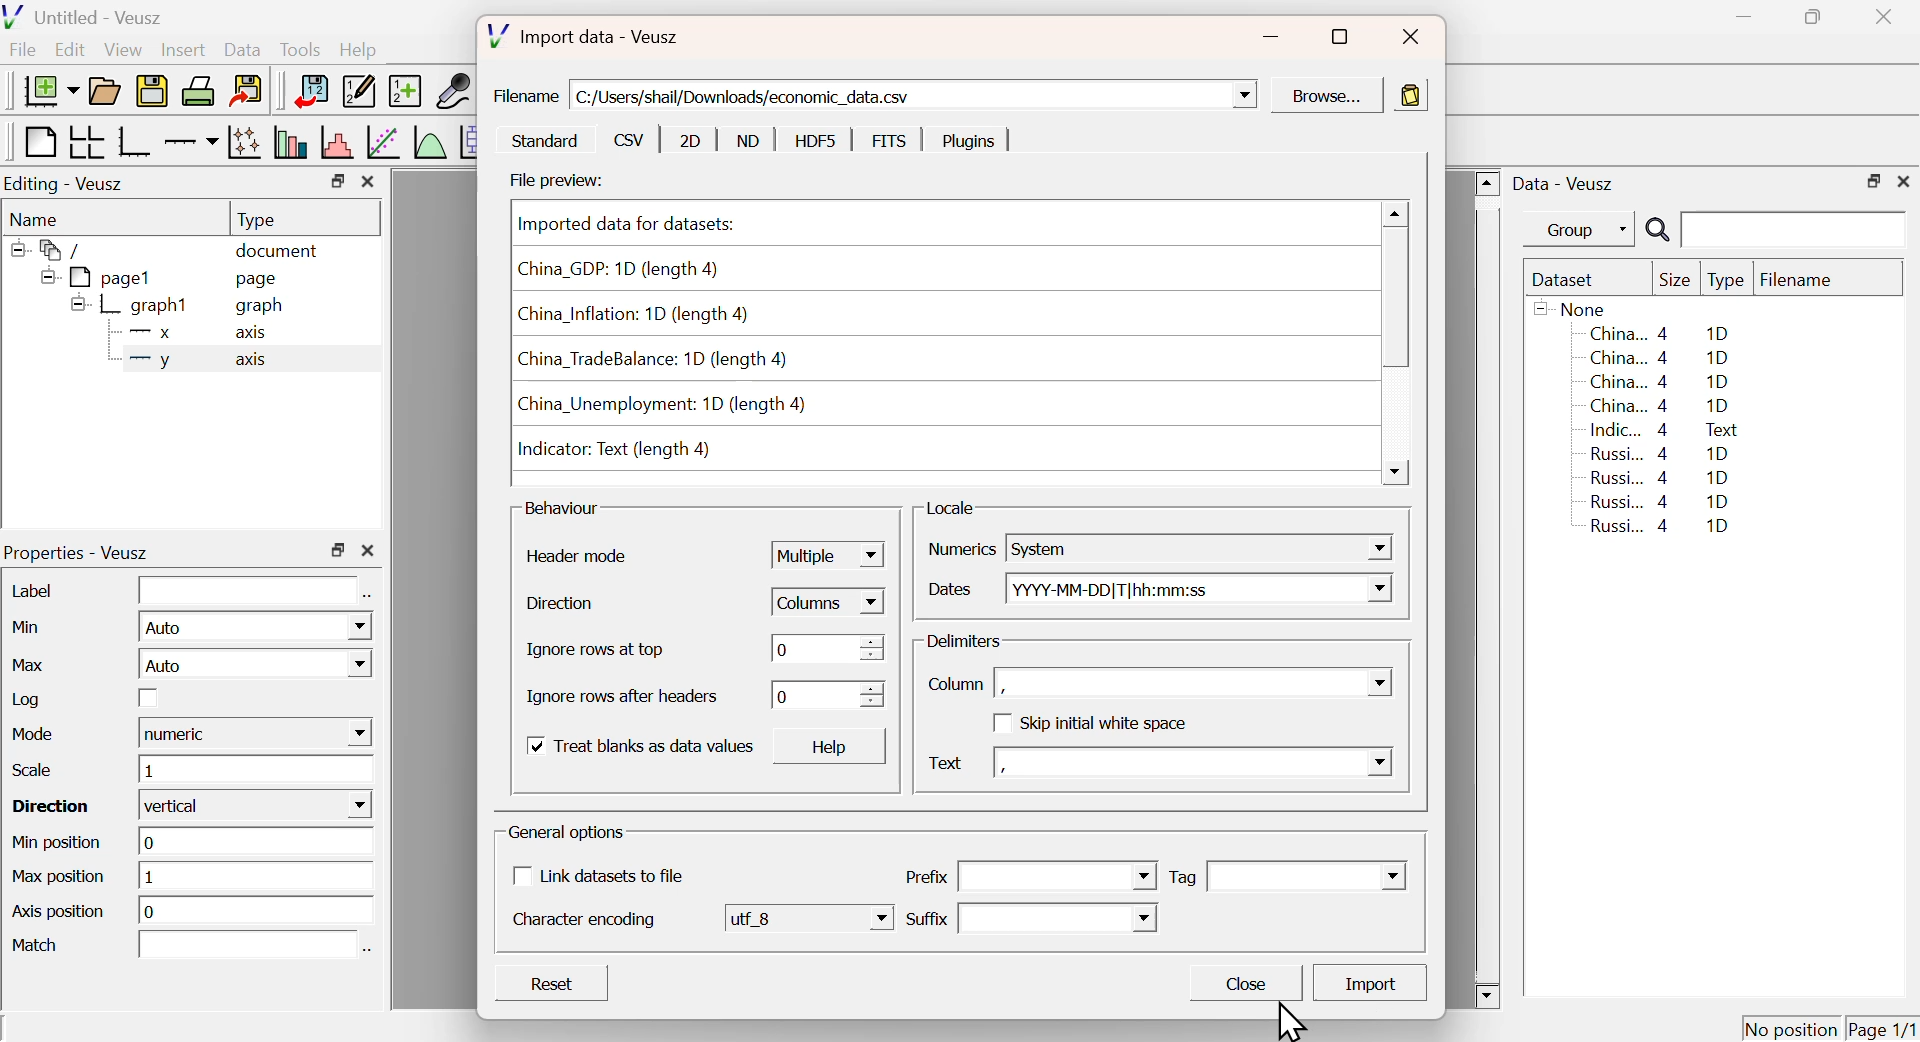 The image size is (1920, 1042). What do you see at coordinates (598, 651) in the screenshot?
I see `Ignore rows at top` at bounding box center [598, 651].